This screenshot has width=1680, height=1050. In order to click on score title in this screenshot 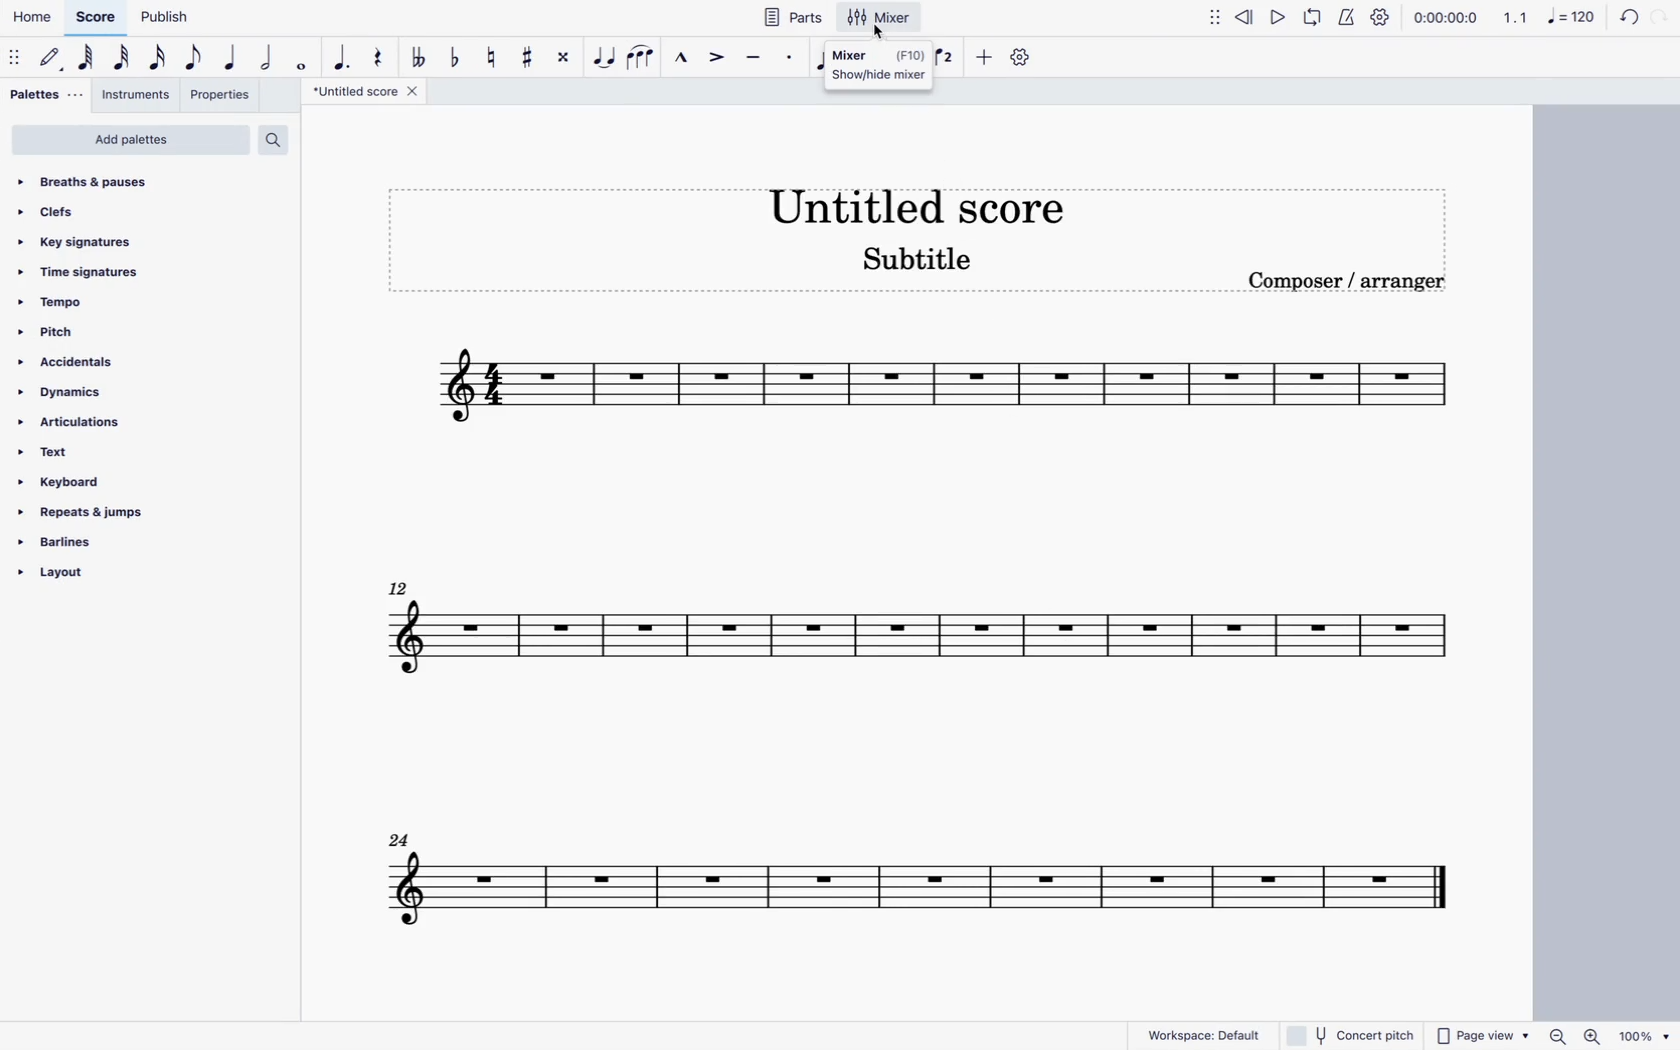, I will do `click(369, 91)`.